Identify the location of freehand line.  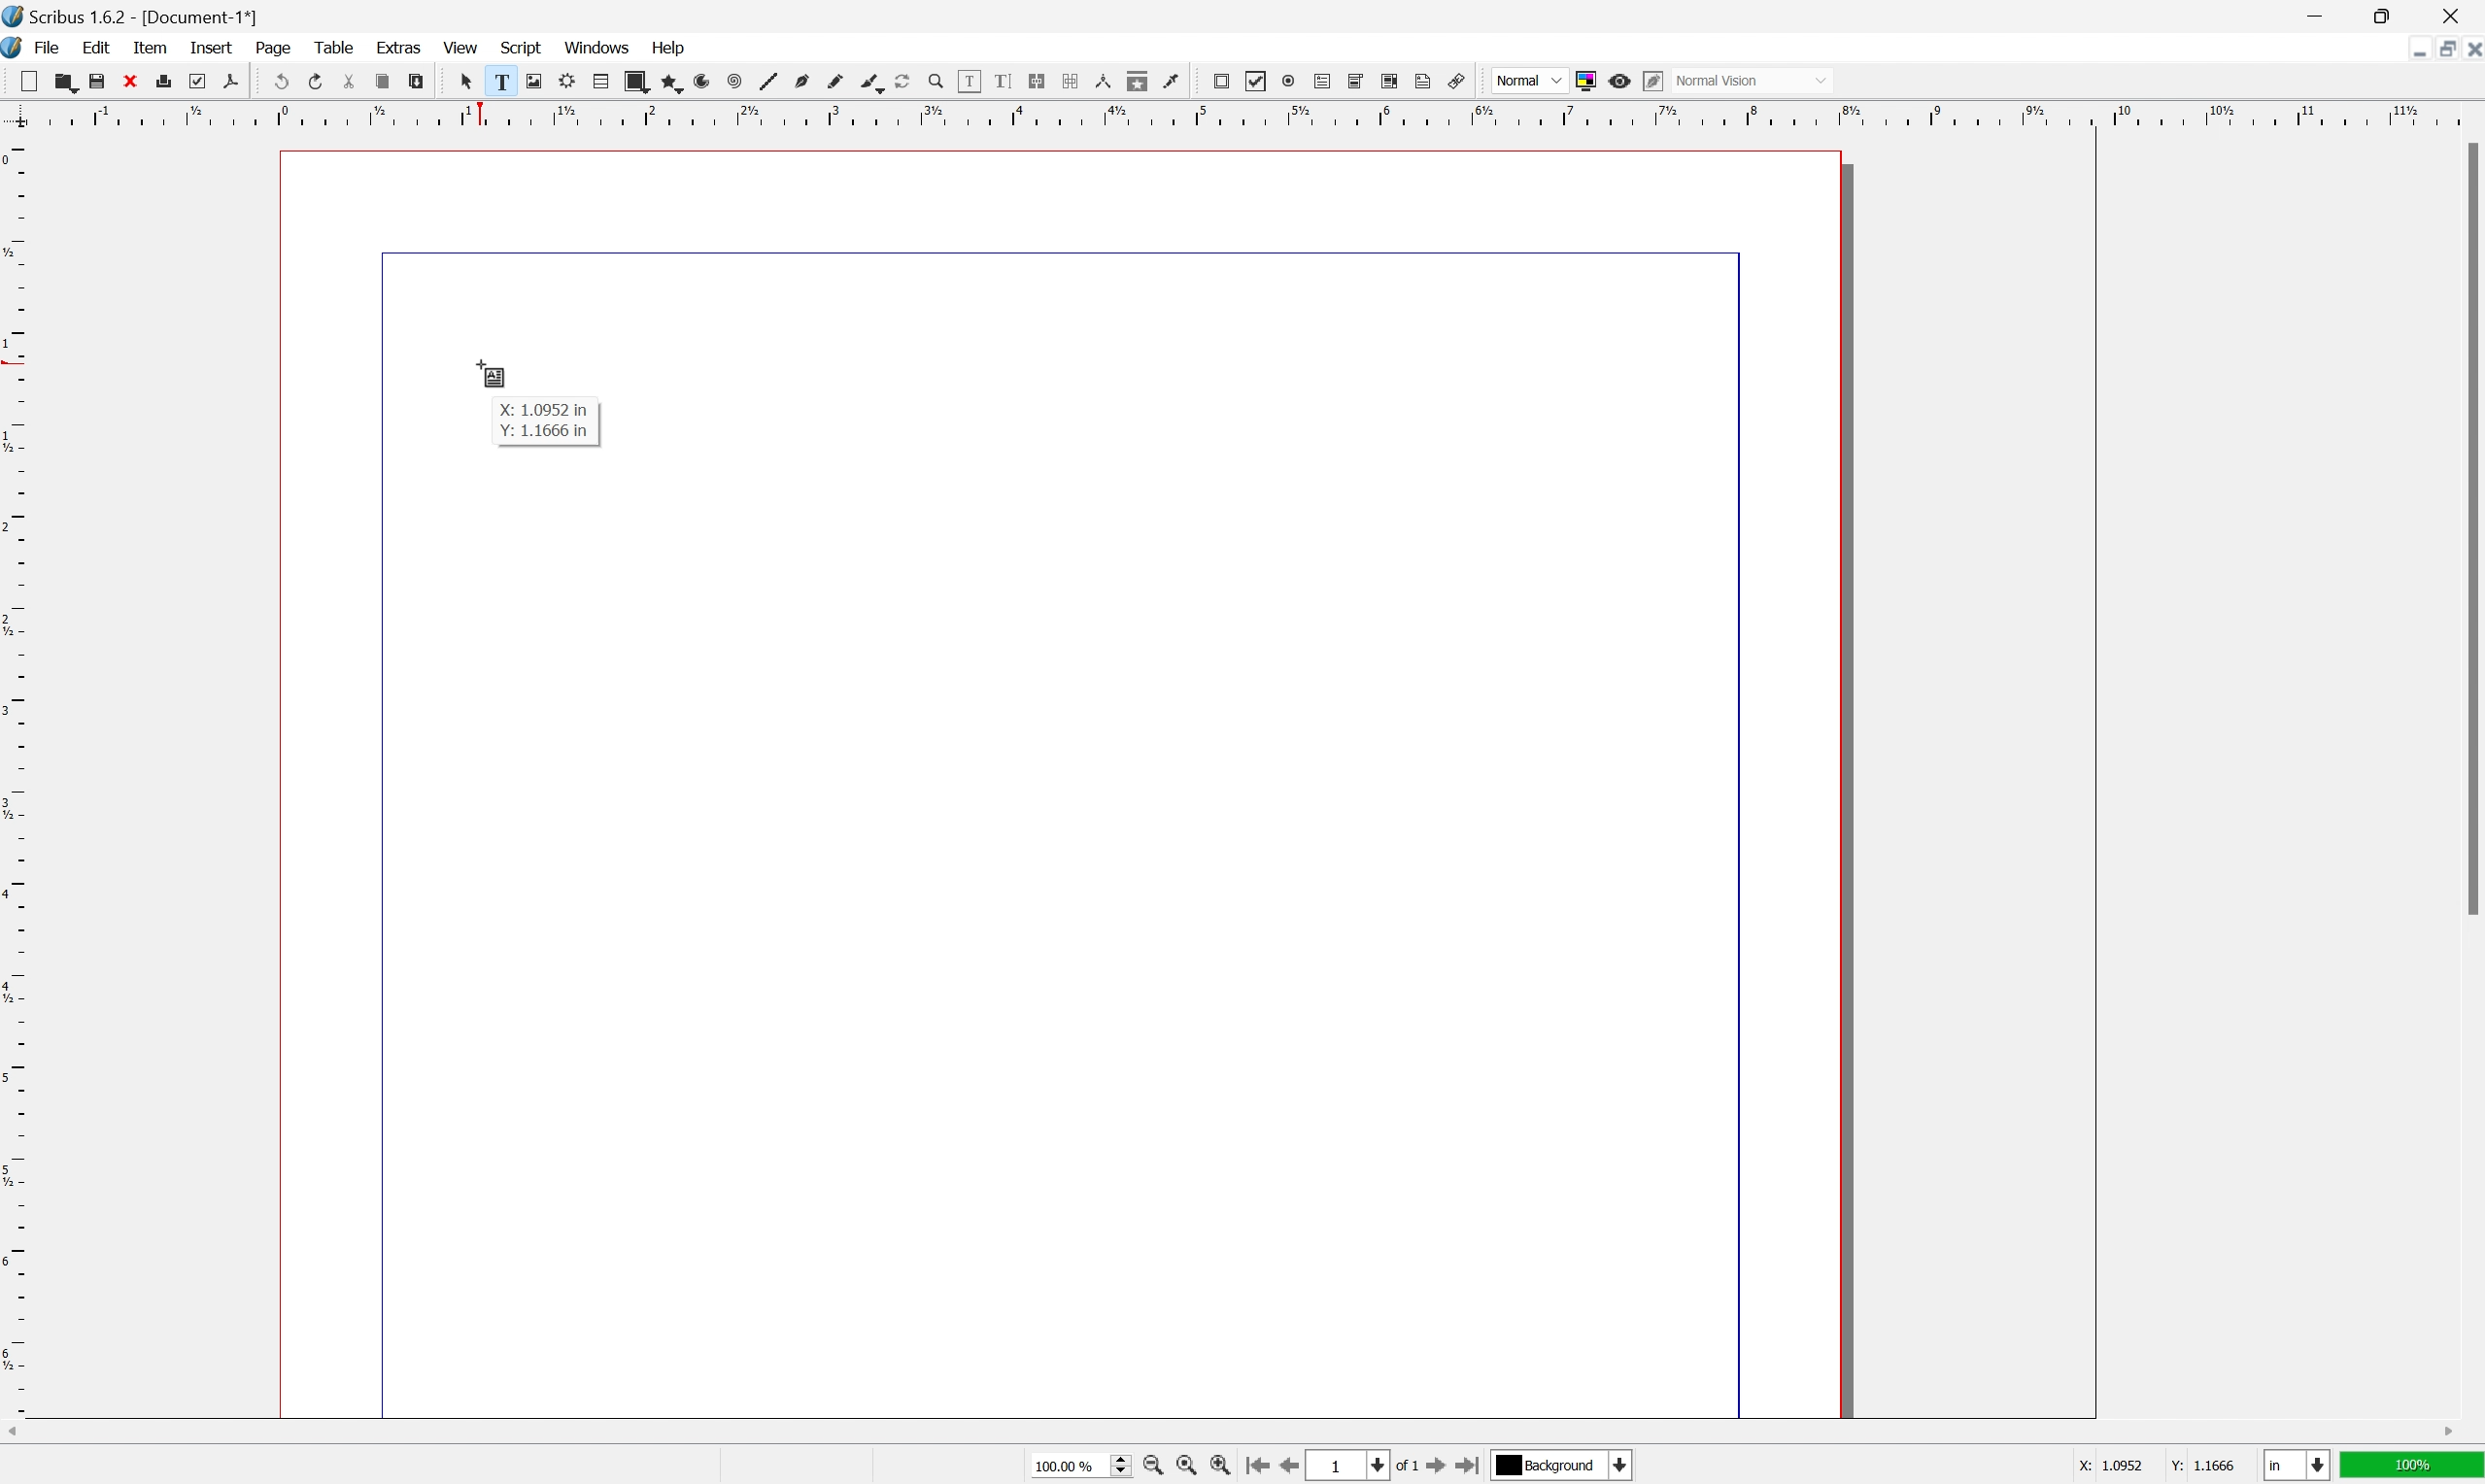
(837, 82).